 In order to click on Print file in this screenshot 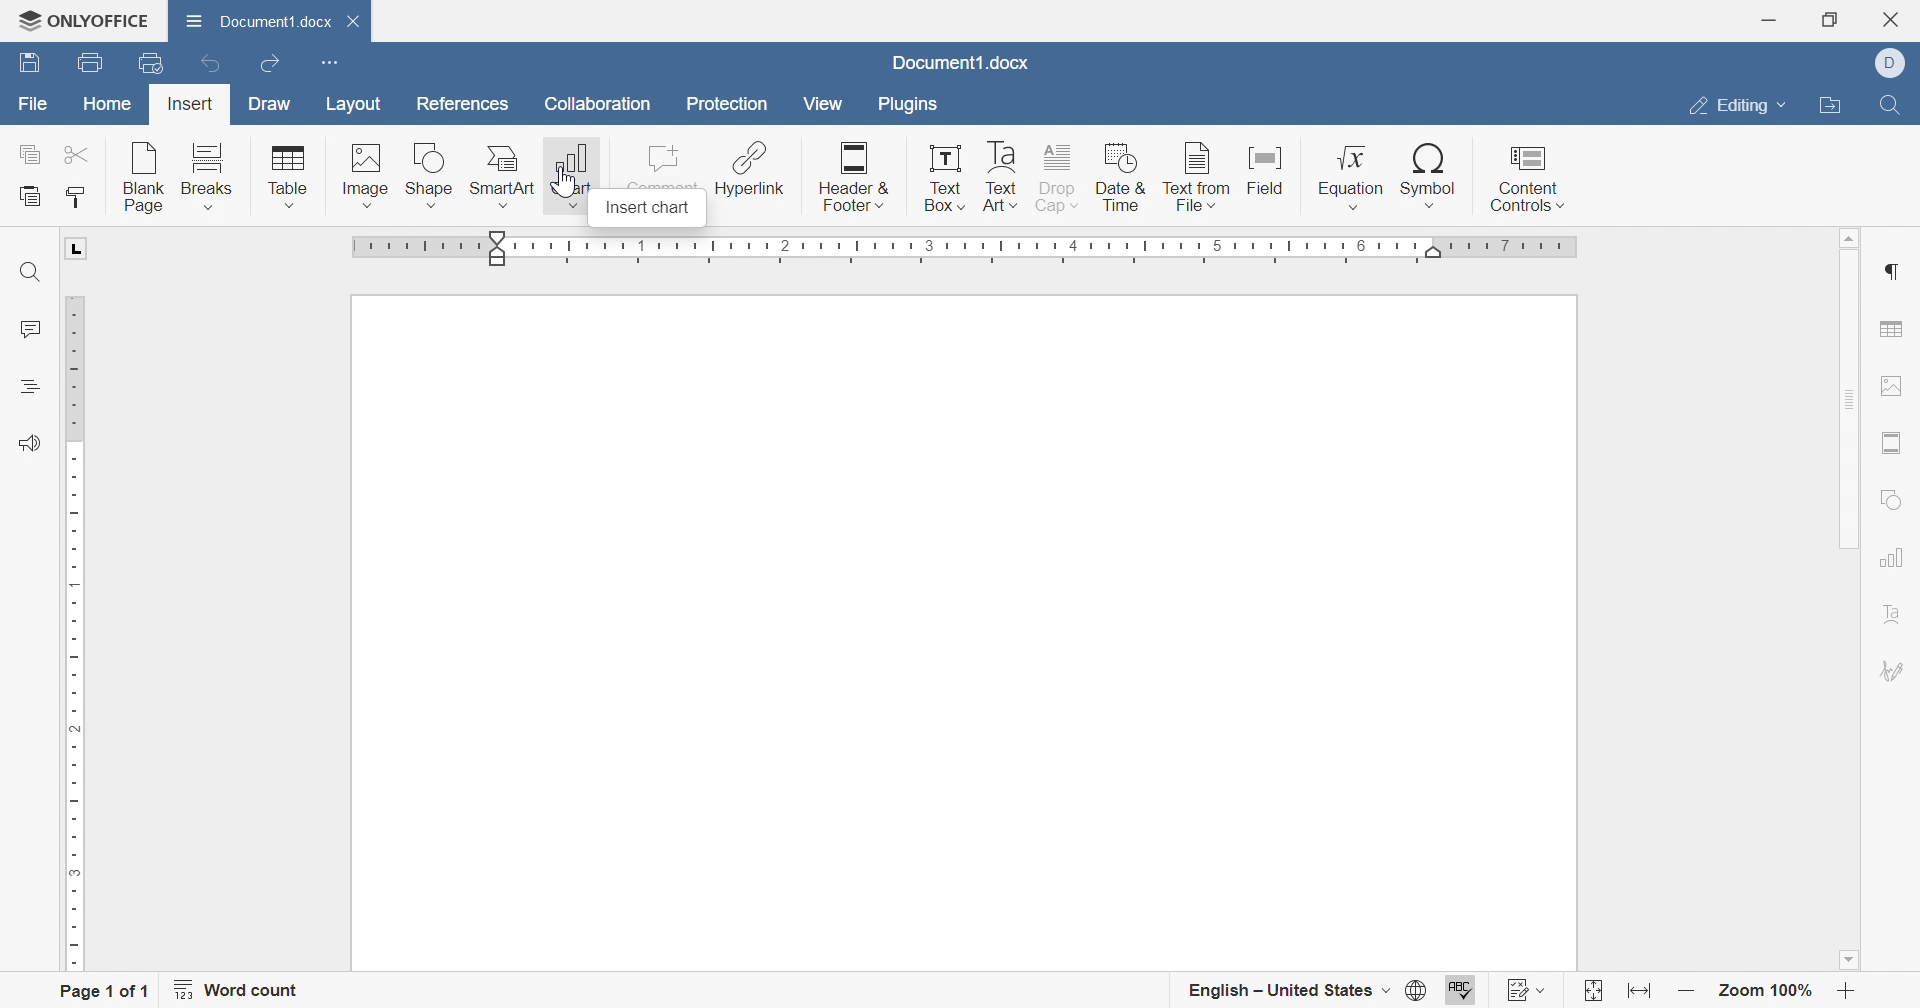, I will do `click(88, 61)`.